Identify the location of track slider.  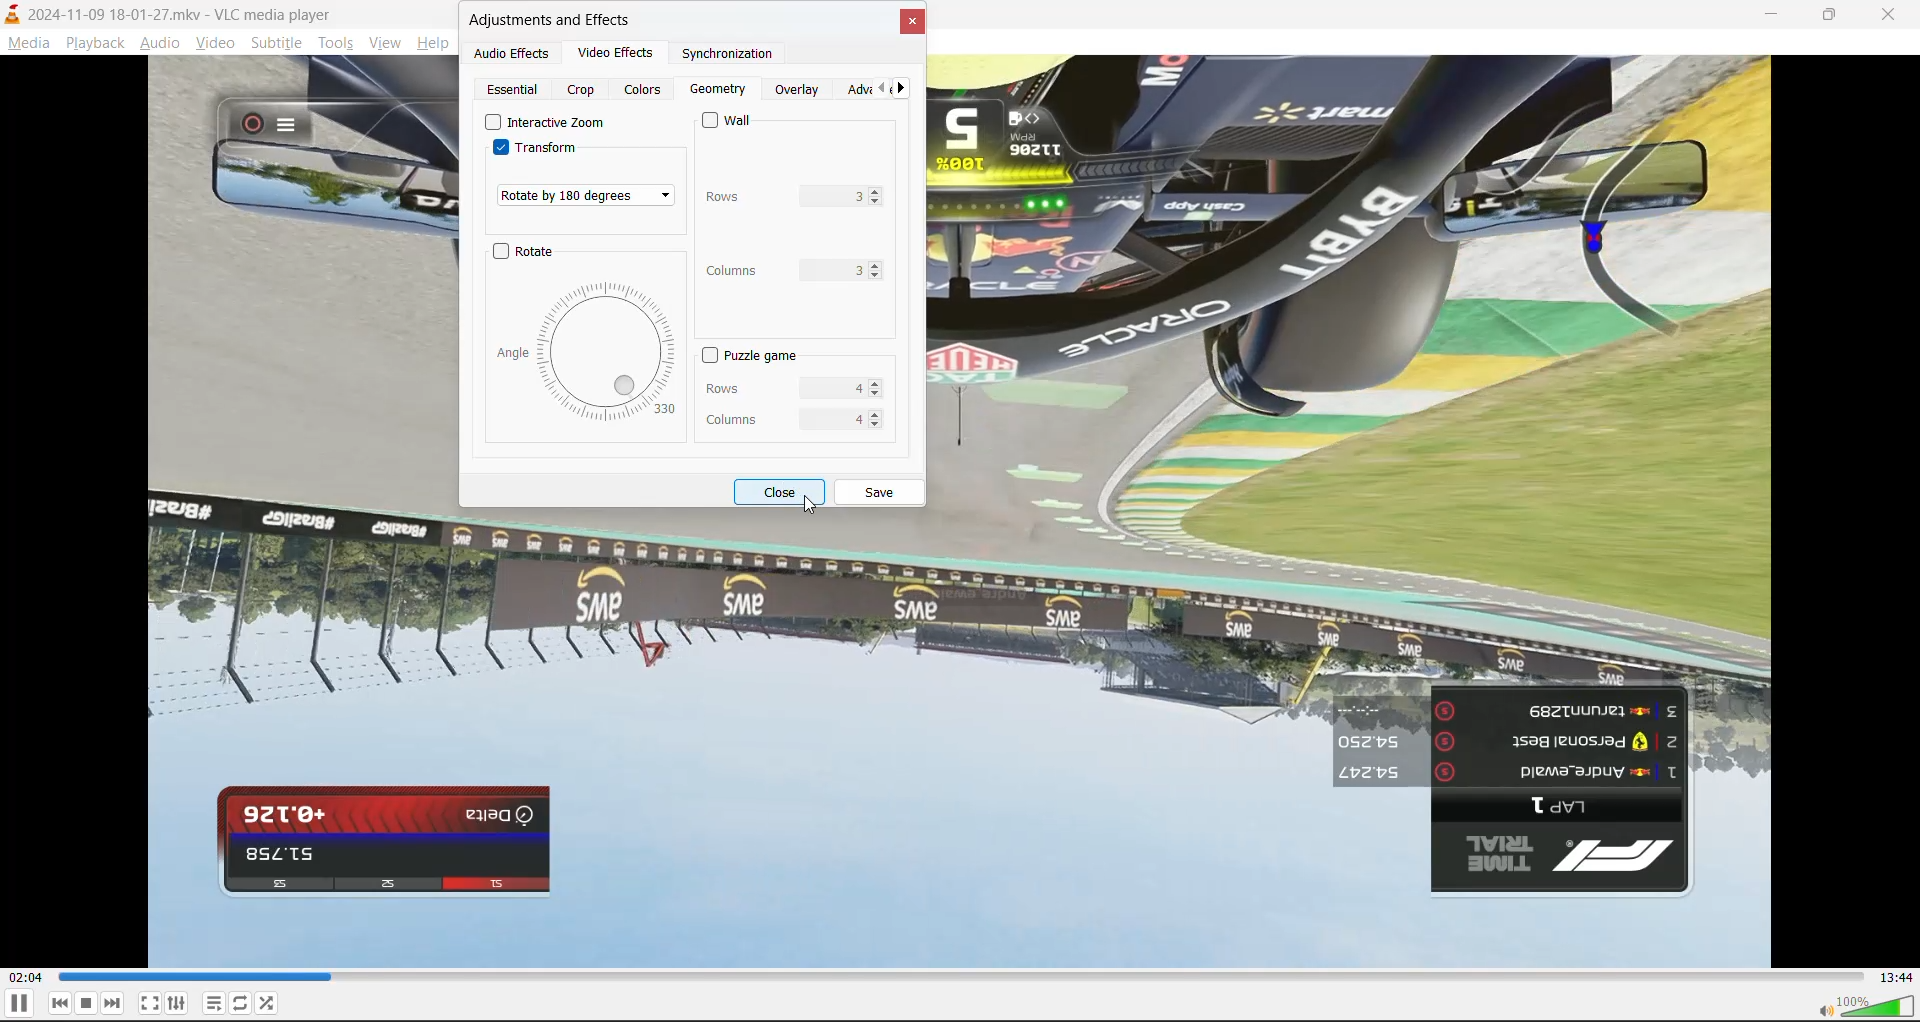
(958, 977).